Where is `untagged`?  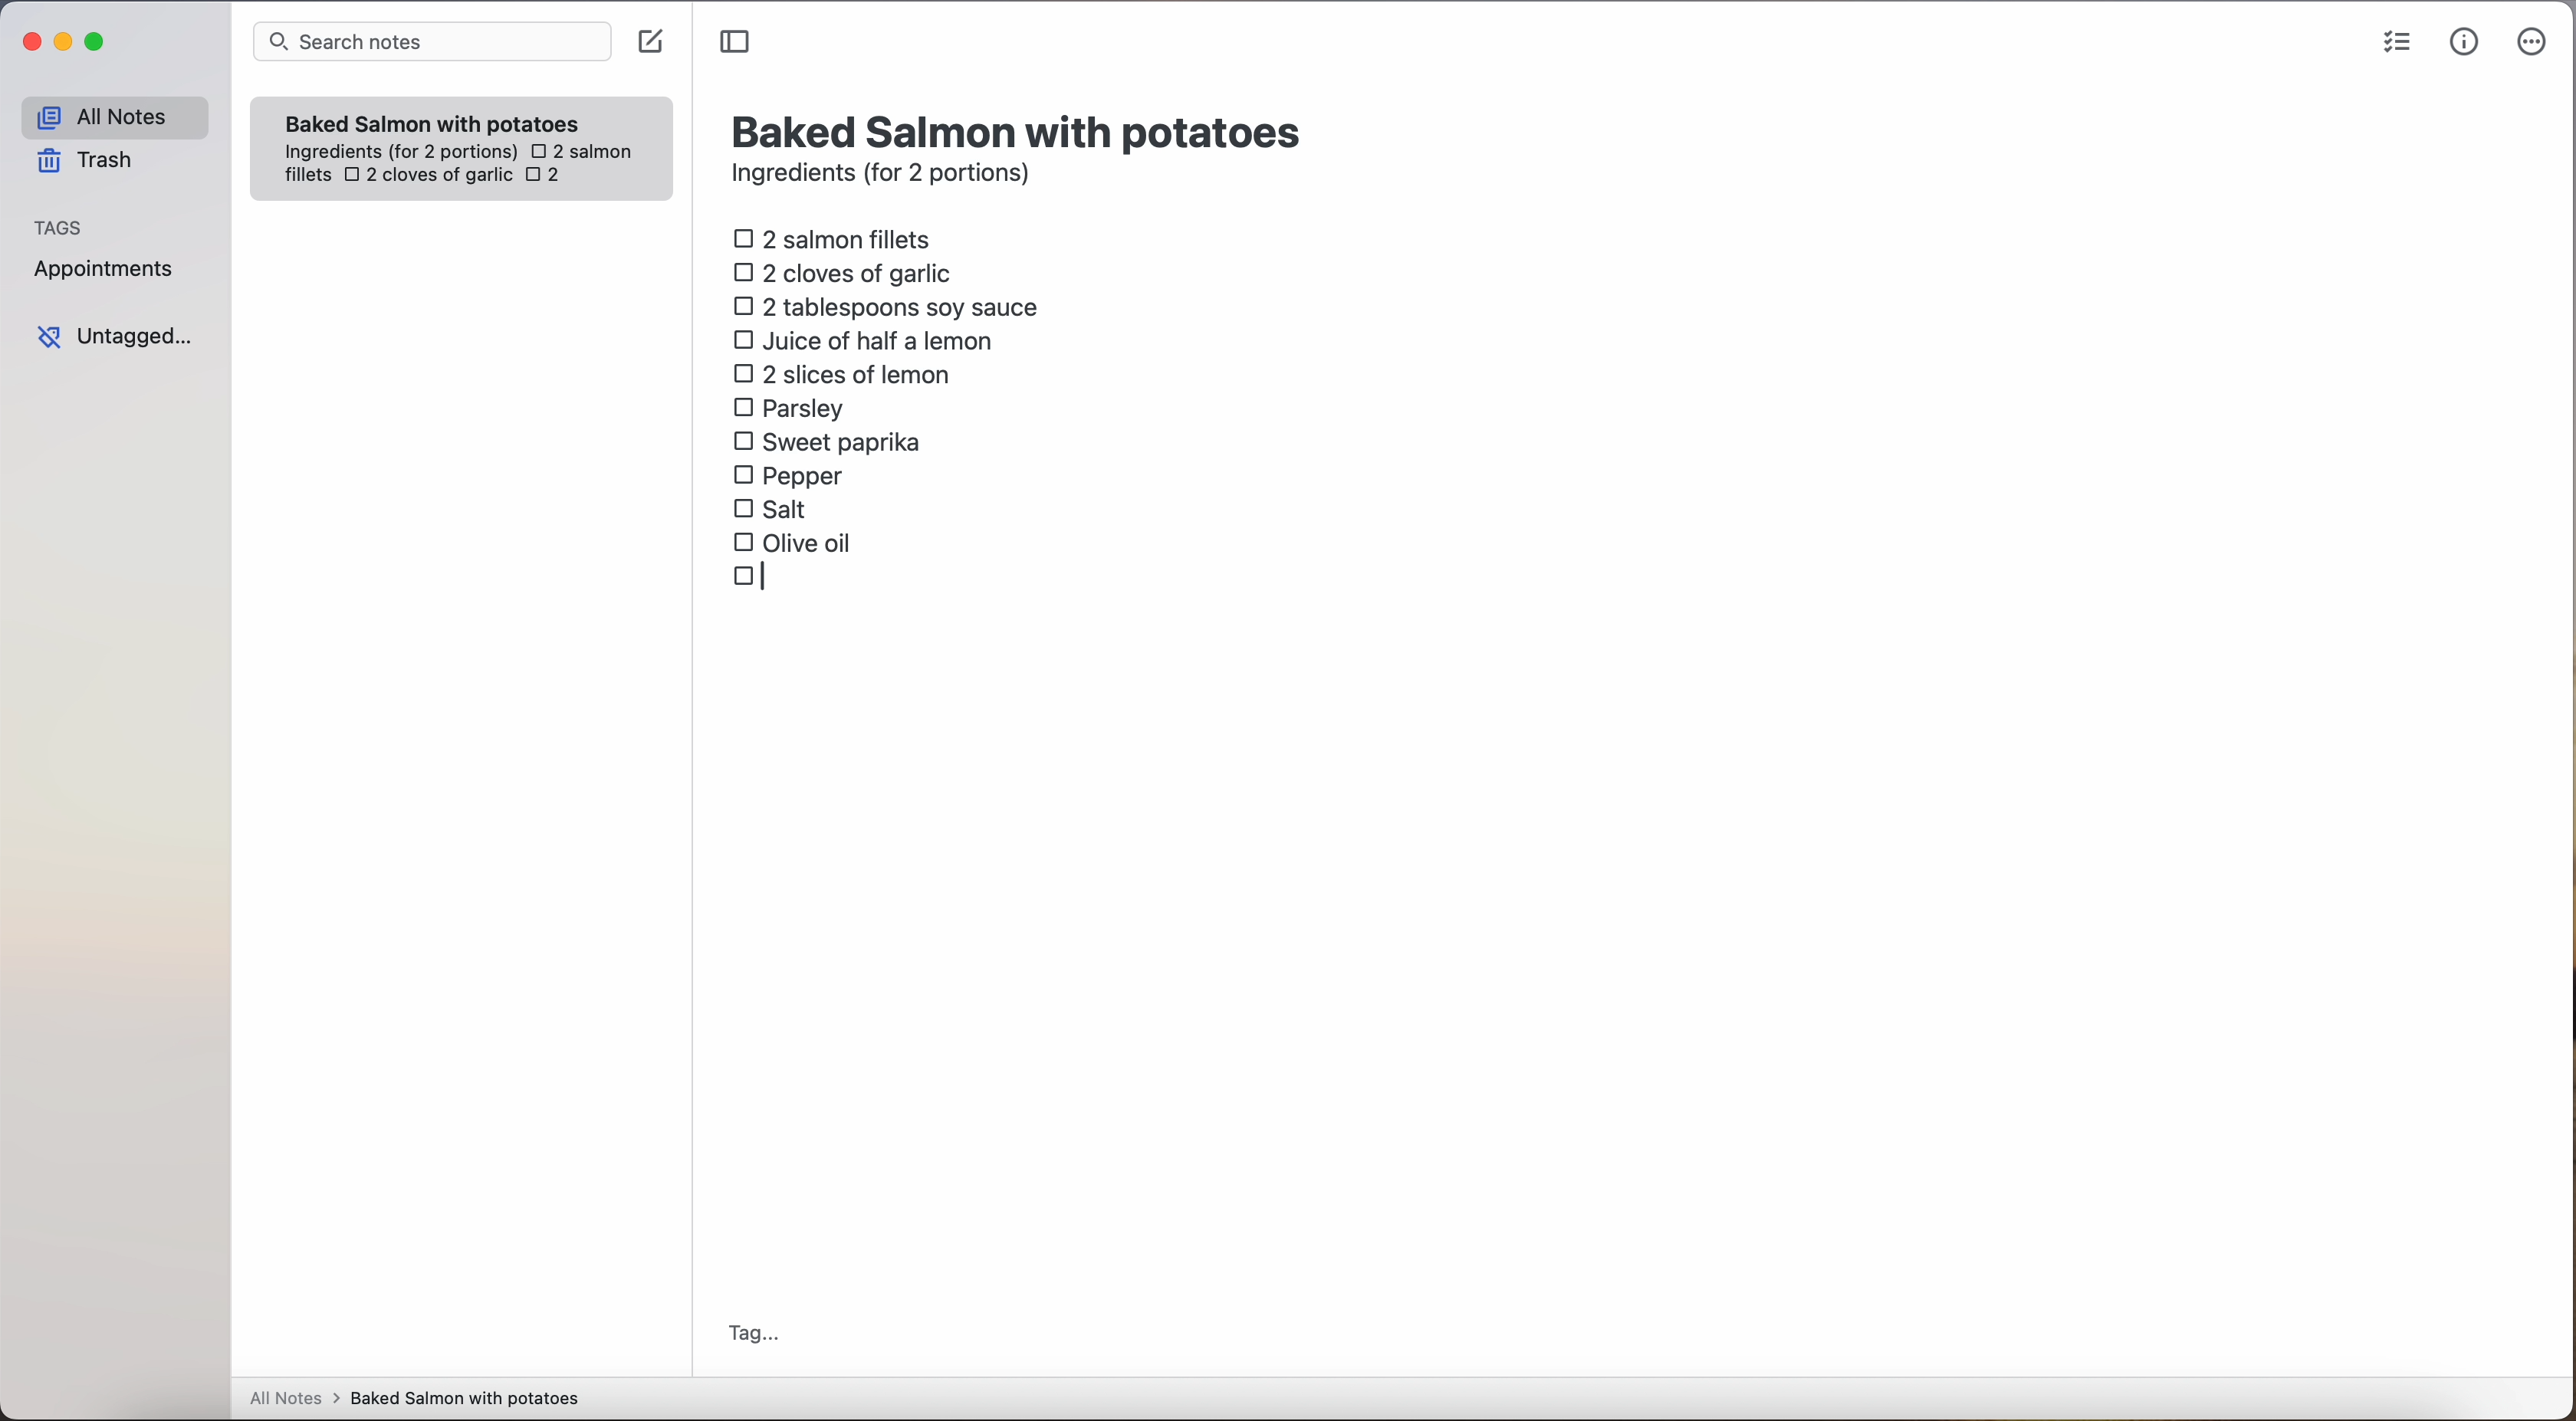
untagged is located at coordinates (117, 336).